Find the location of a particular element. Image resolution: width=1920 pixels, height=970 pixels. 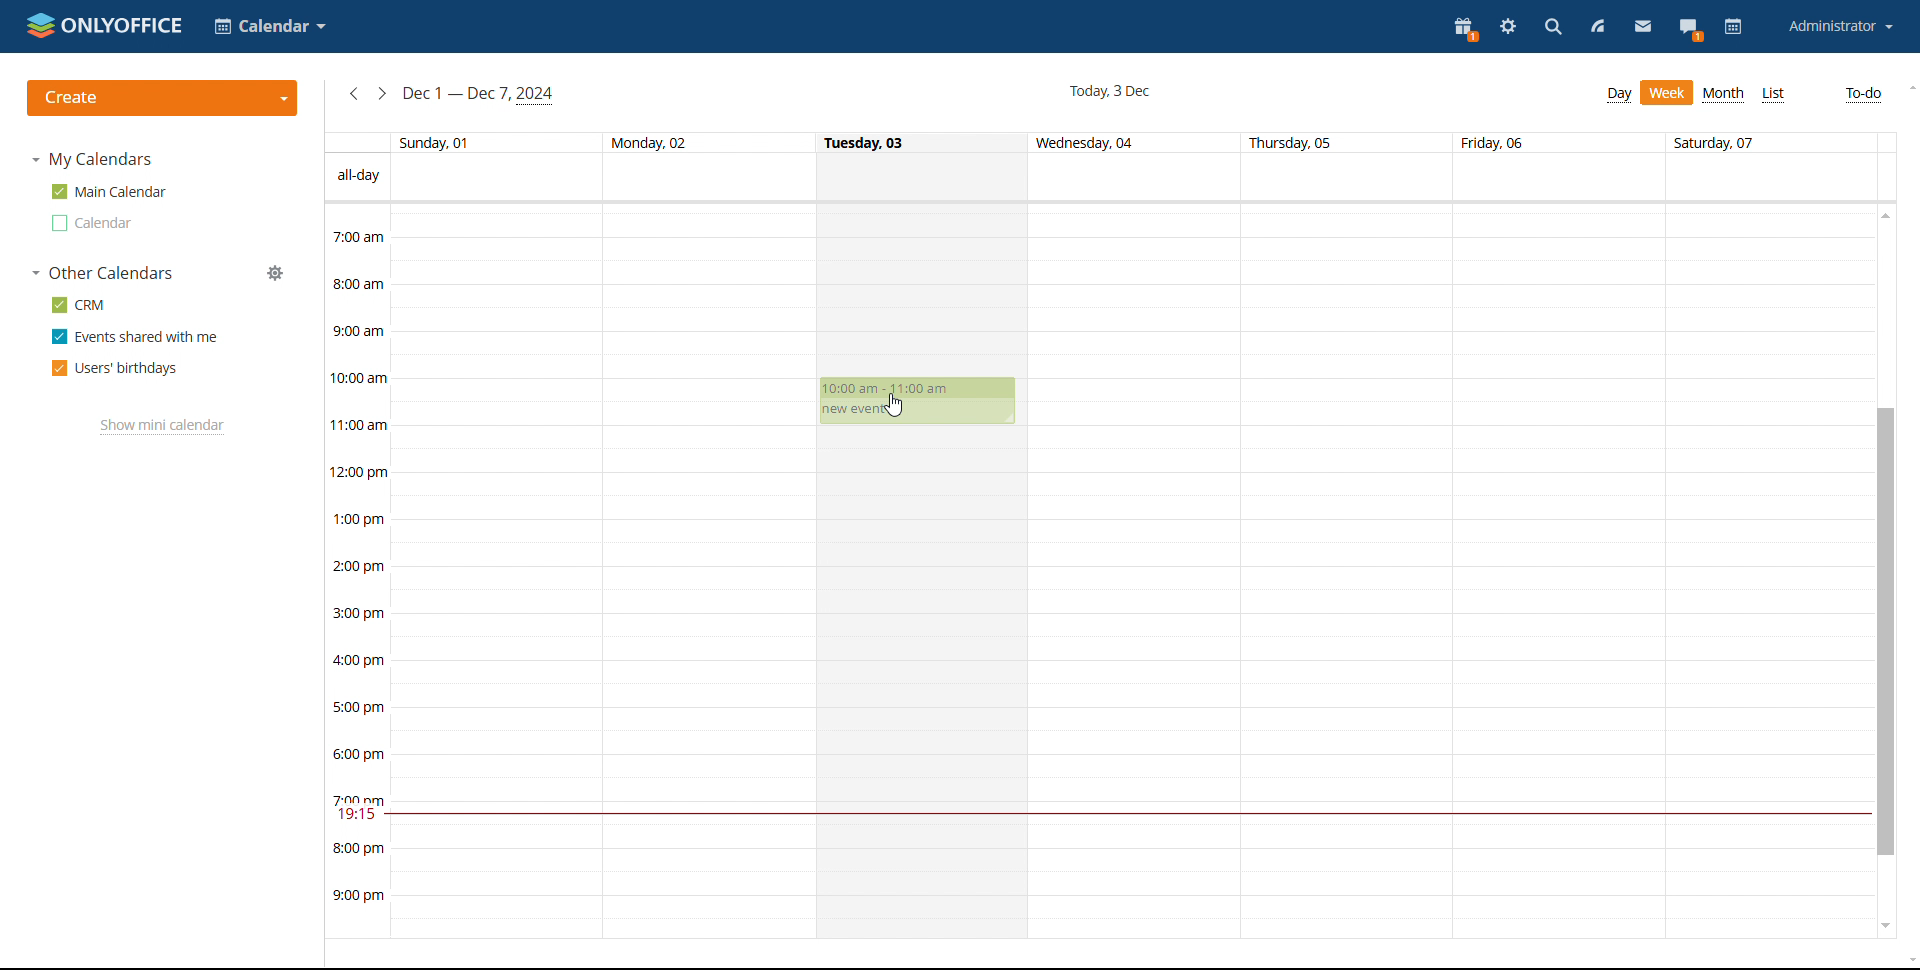

My Calendars is located at coordinates (94, 161).